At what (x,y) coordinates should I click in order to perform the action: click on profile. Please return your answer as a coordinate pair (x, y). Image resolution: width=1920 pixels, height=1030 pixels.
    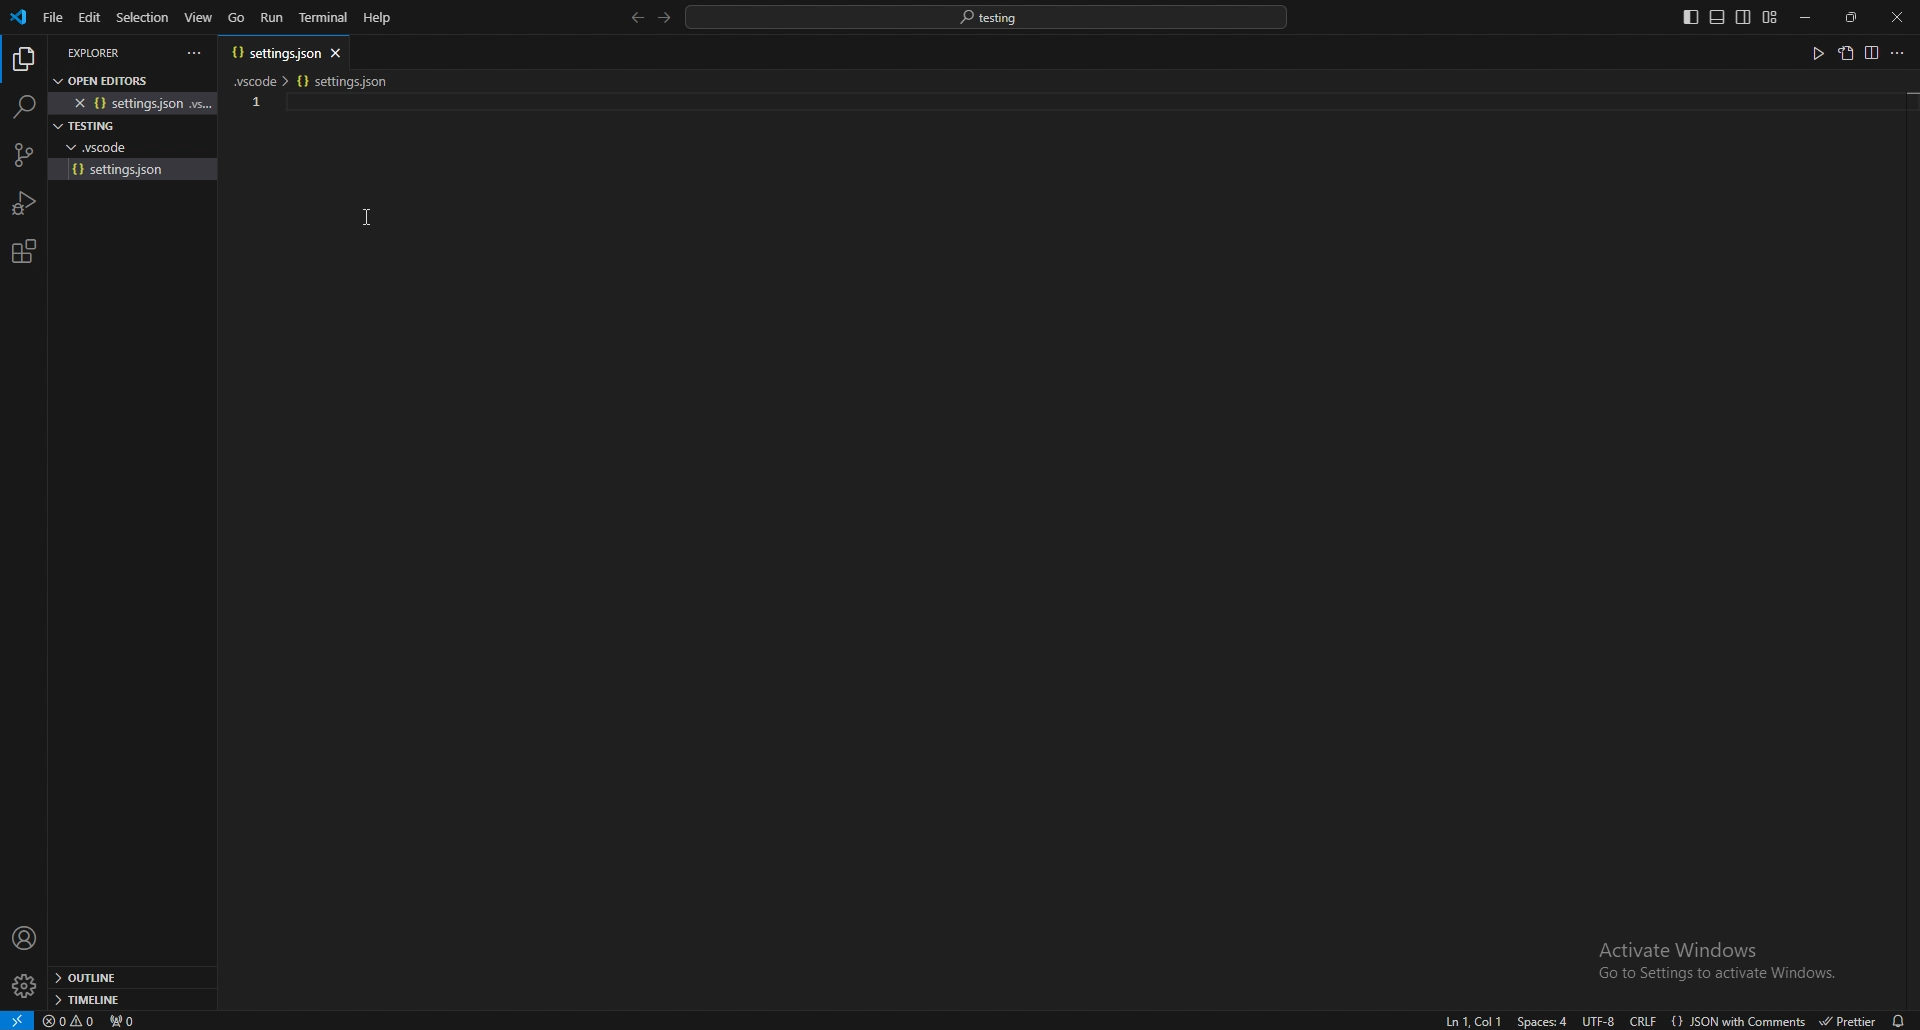
    Looking at the image, I should click on (25, 938).